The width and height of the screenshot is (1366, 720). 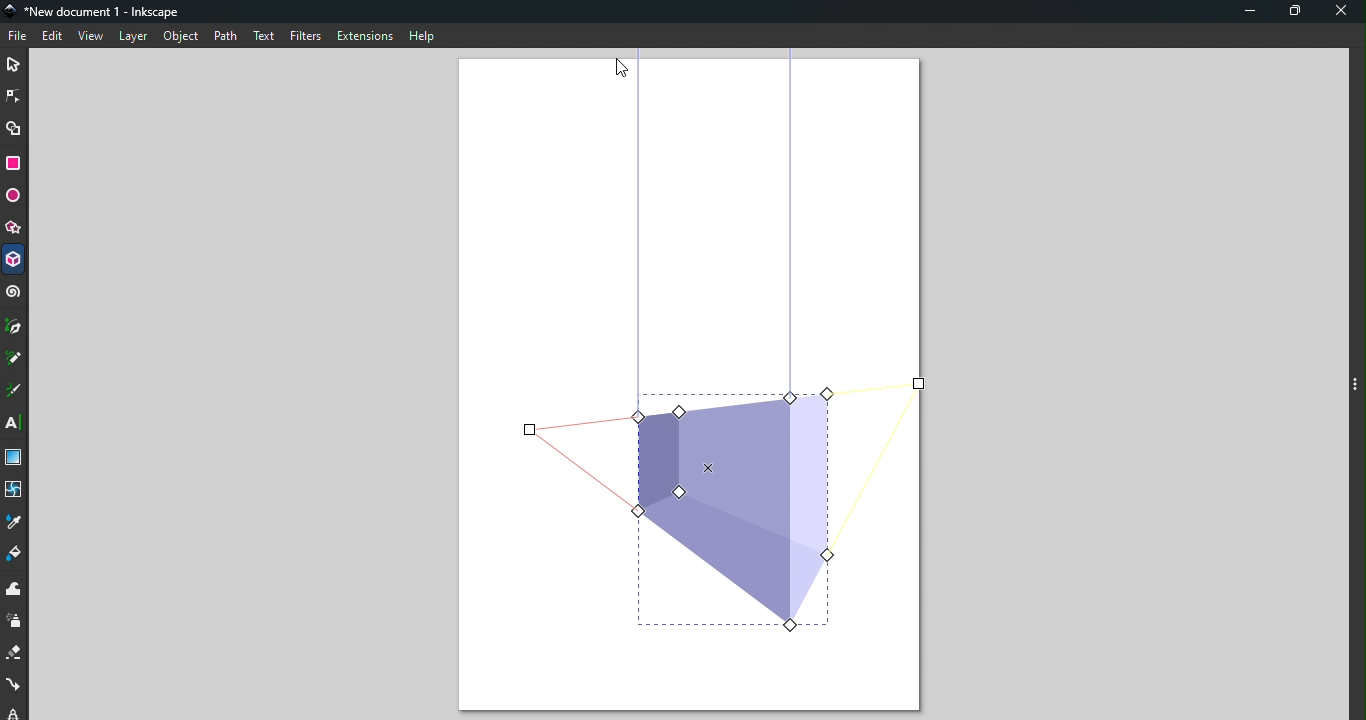 I want to click on Shape builder tool, so click(x=14, y=127).